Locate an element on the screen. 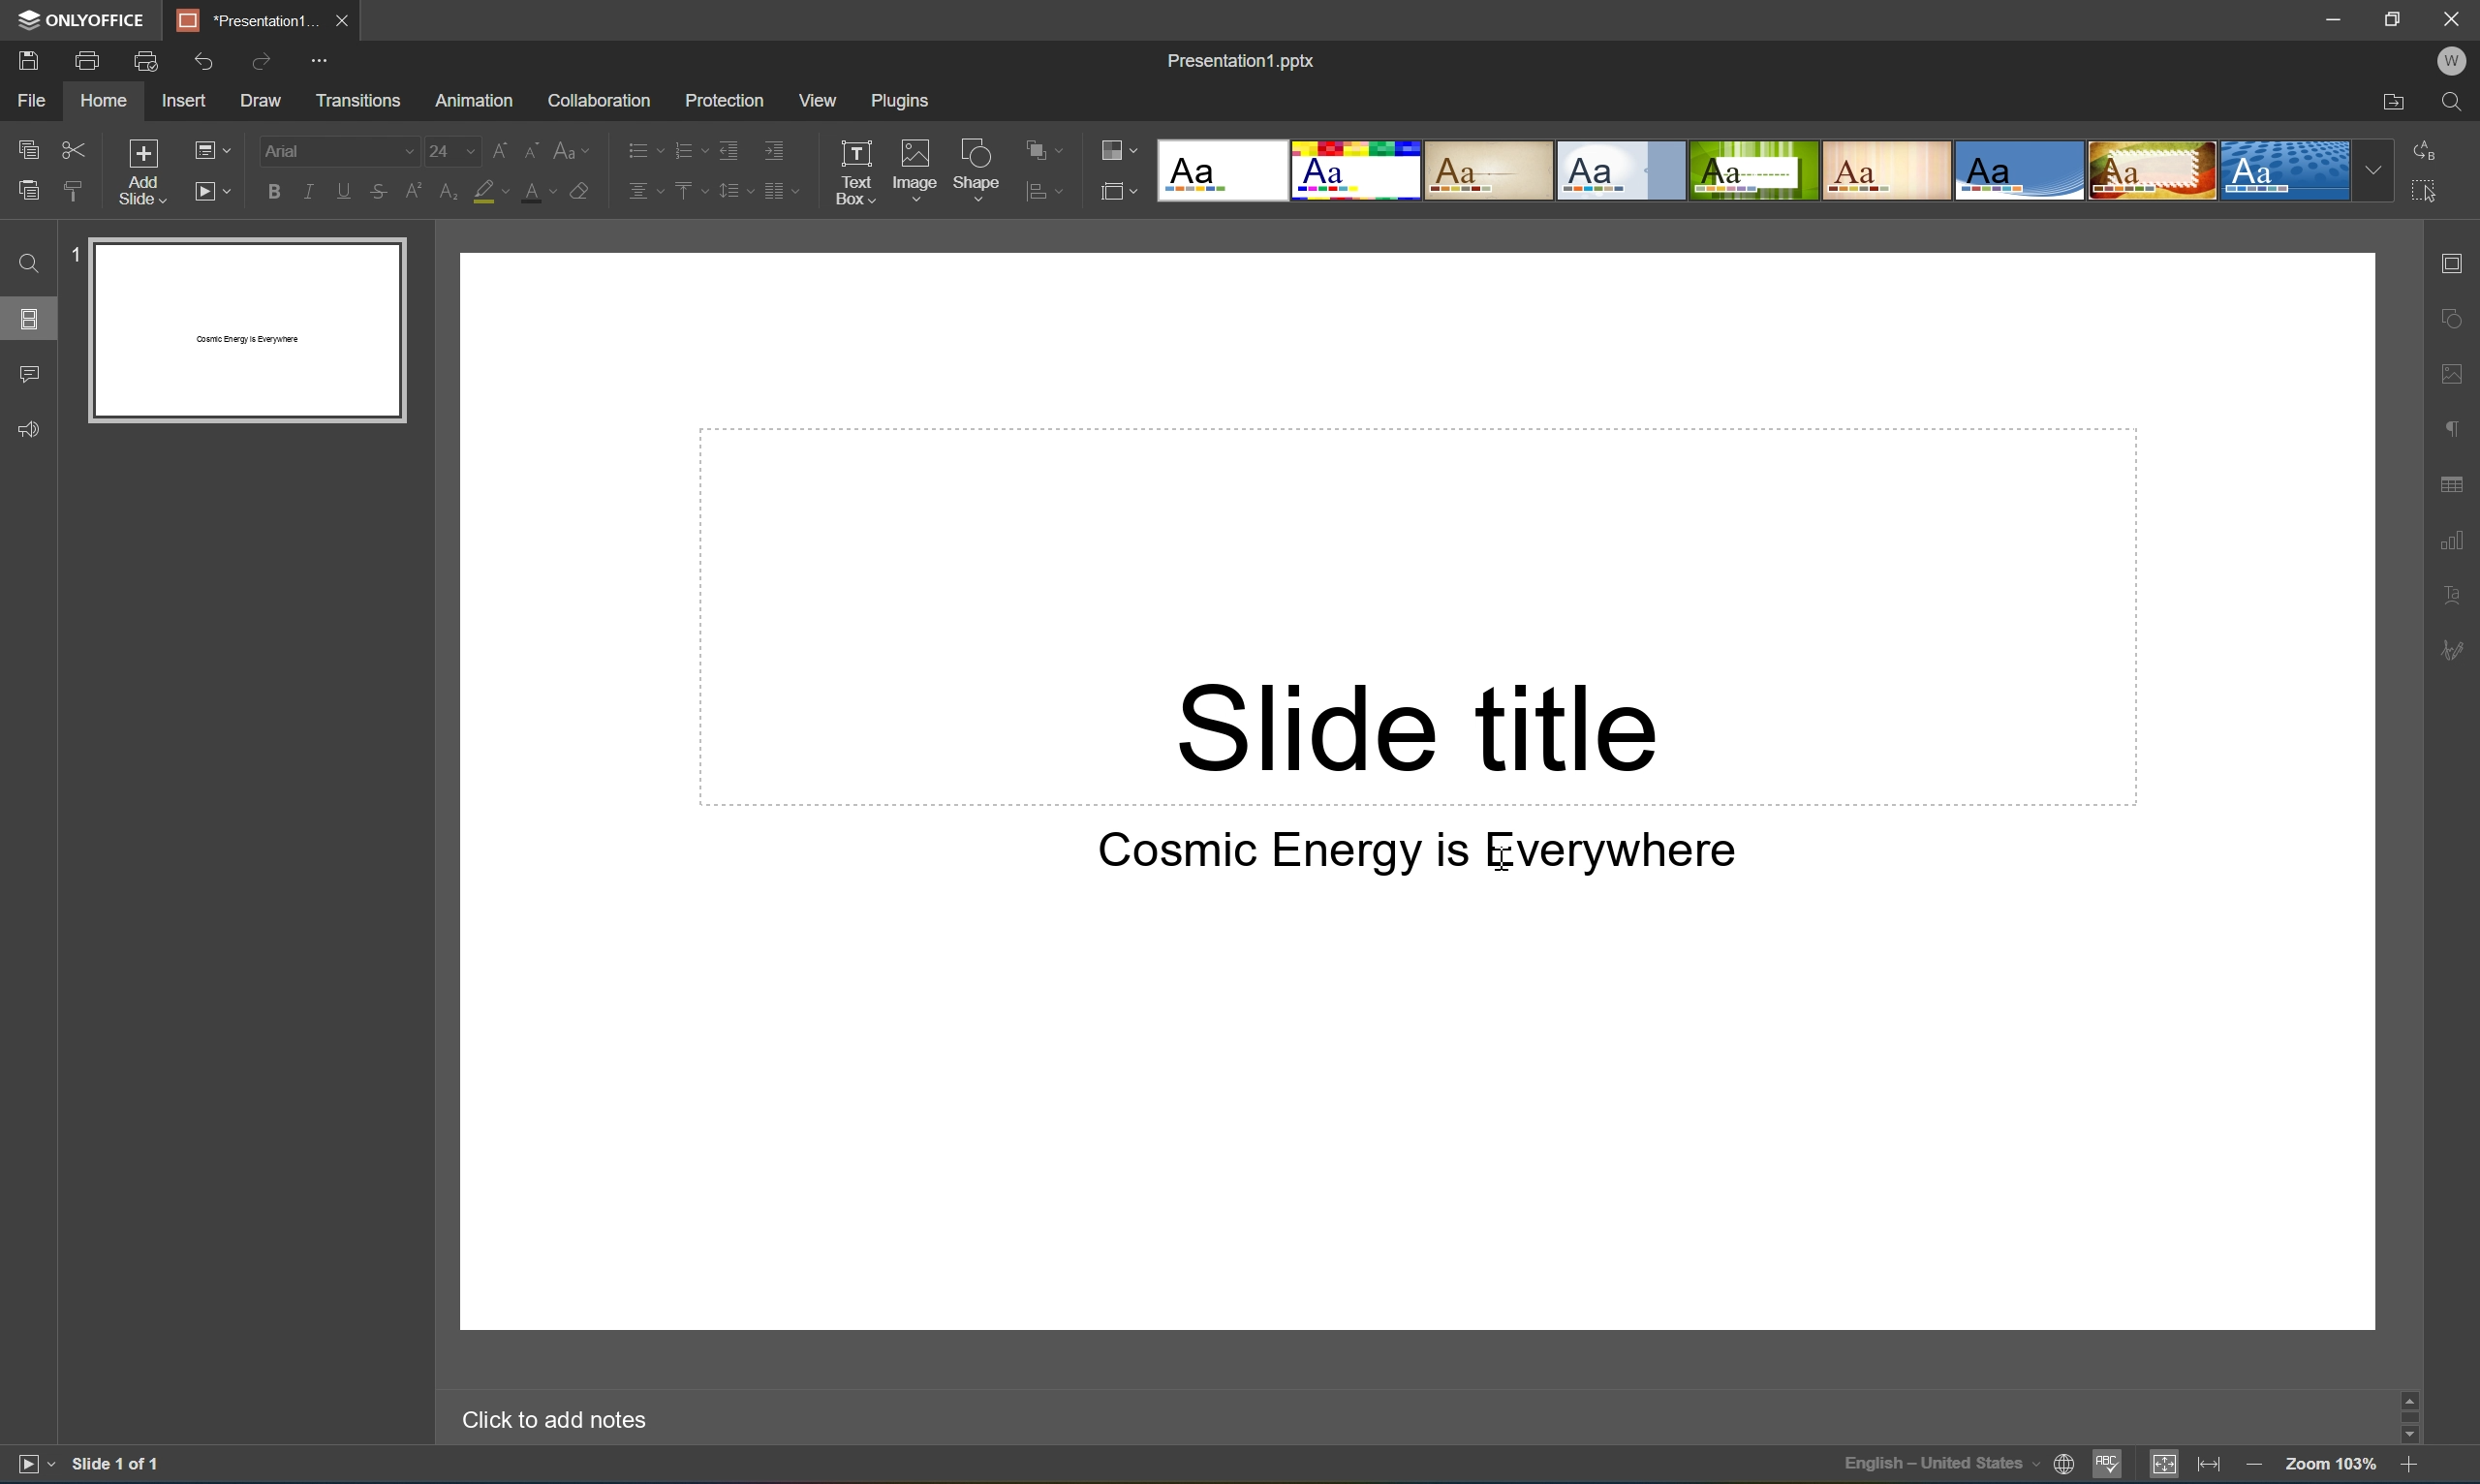  Text art settings is located at coordinates (2454, 596).